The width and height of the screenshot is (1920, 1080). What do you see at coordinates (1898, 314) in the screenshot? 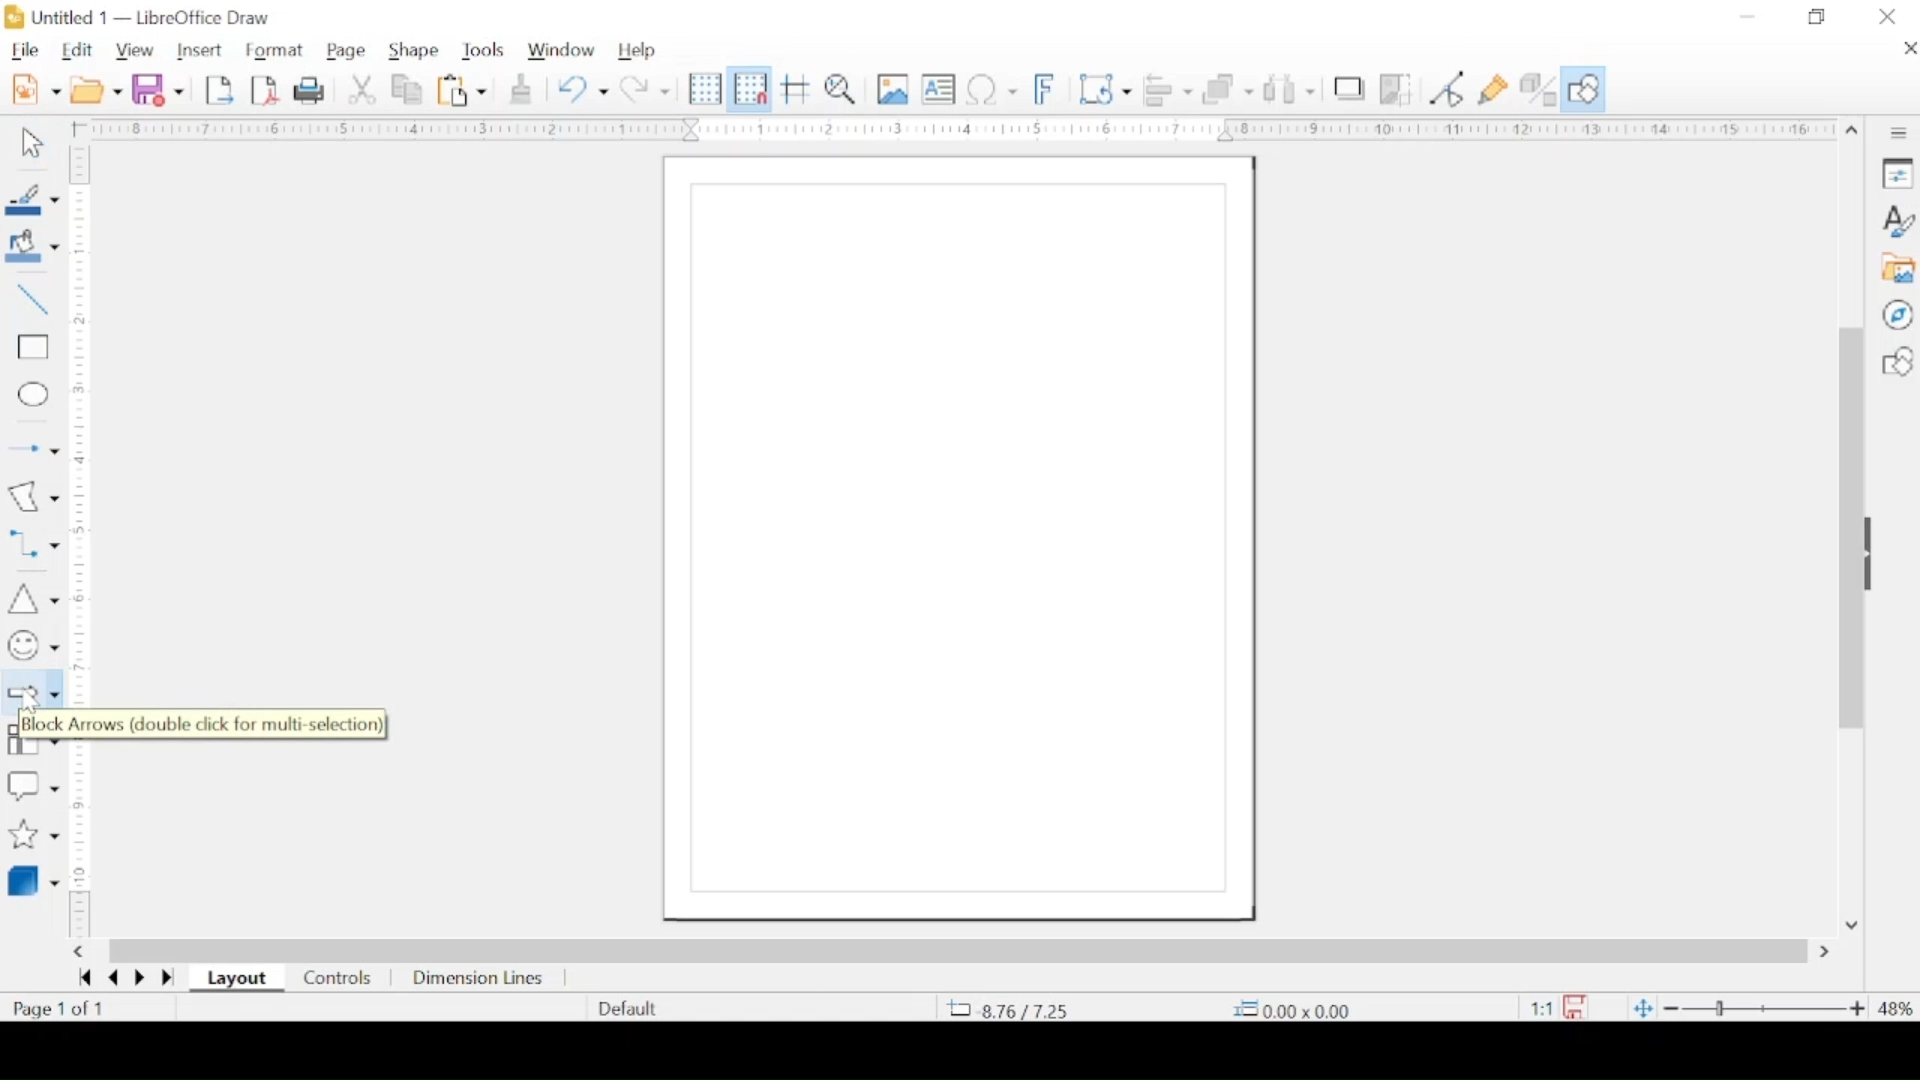
I see `navigator` at bounding box center [1898, 314].